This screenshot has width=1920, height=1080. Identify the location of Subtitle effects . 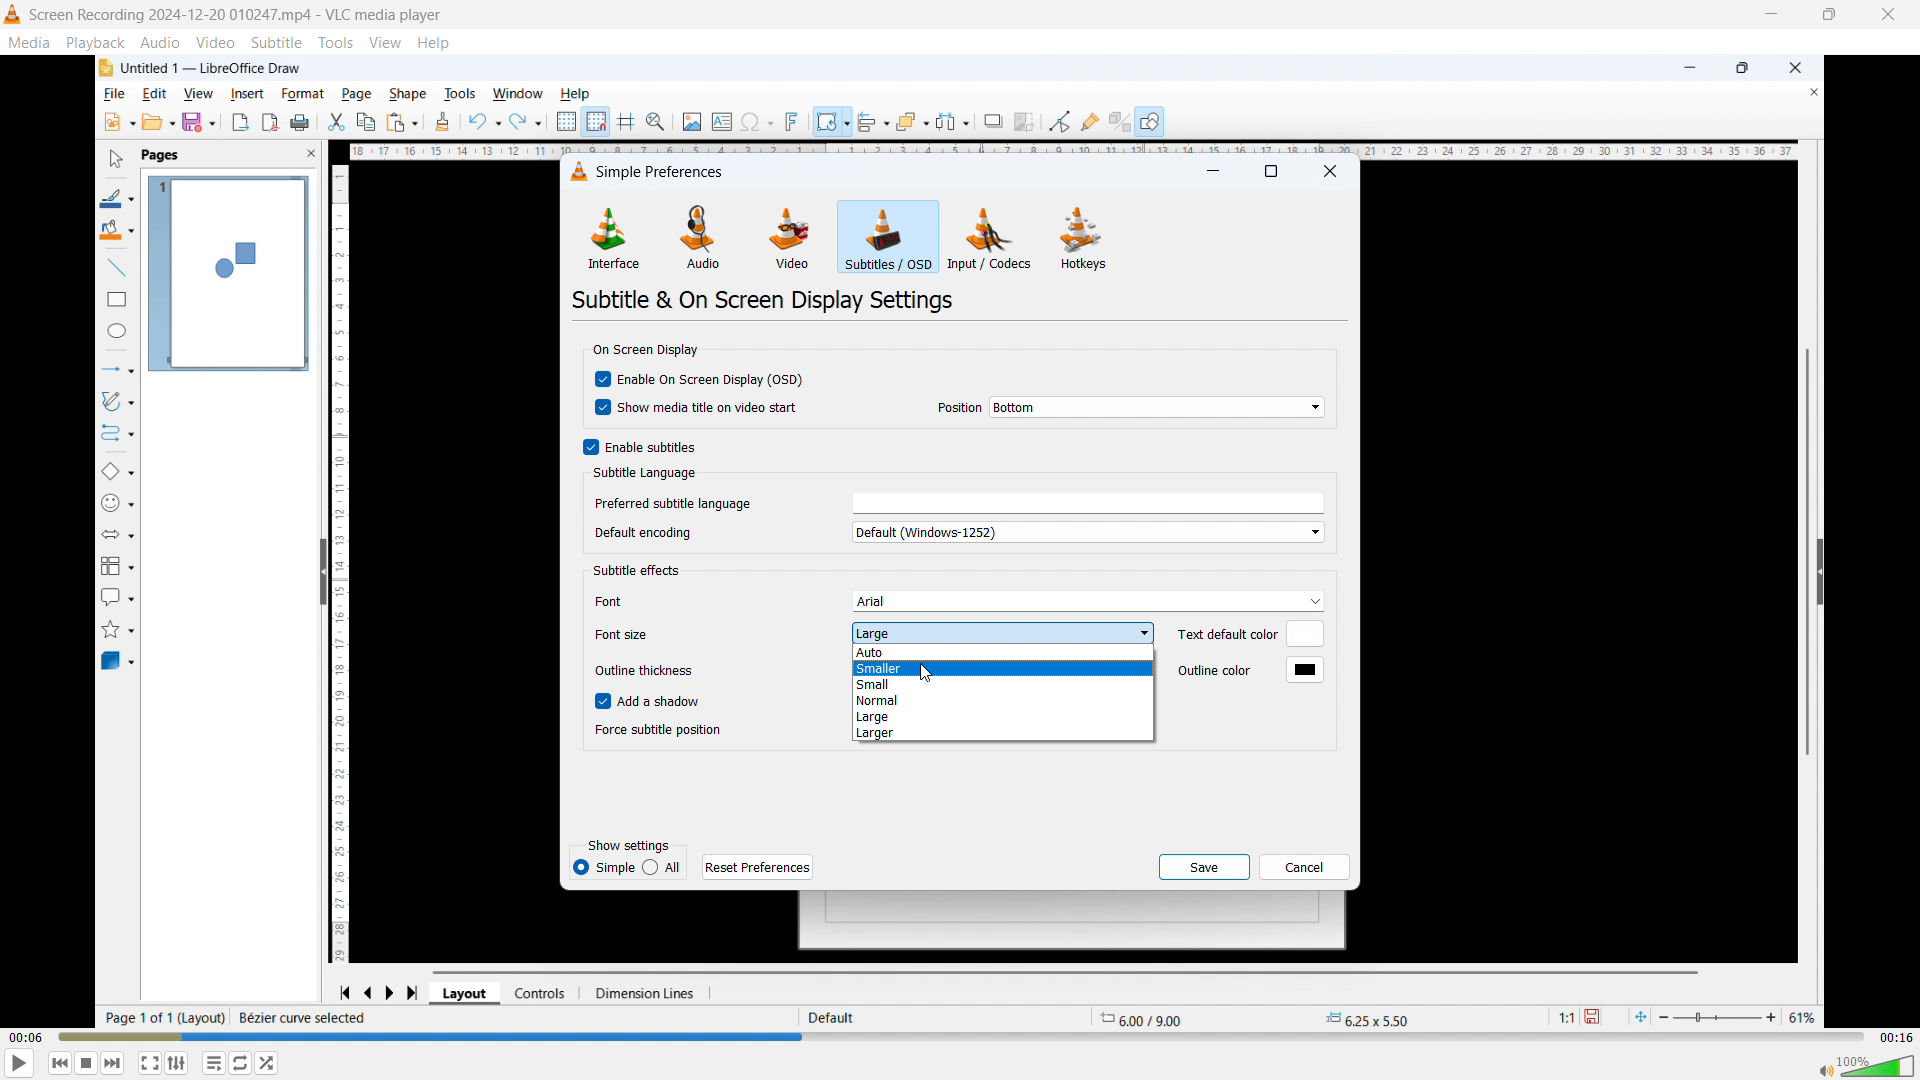
(638, 570).